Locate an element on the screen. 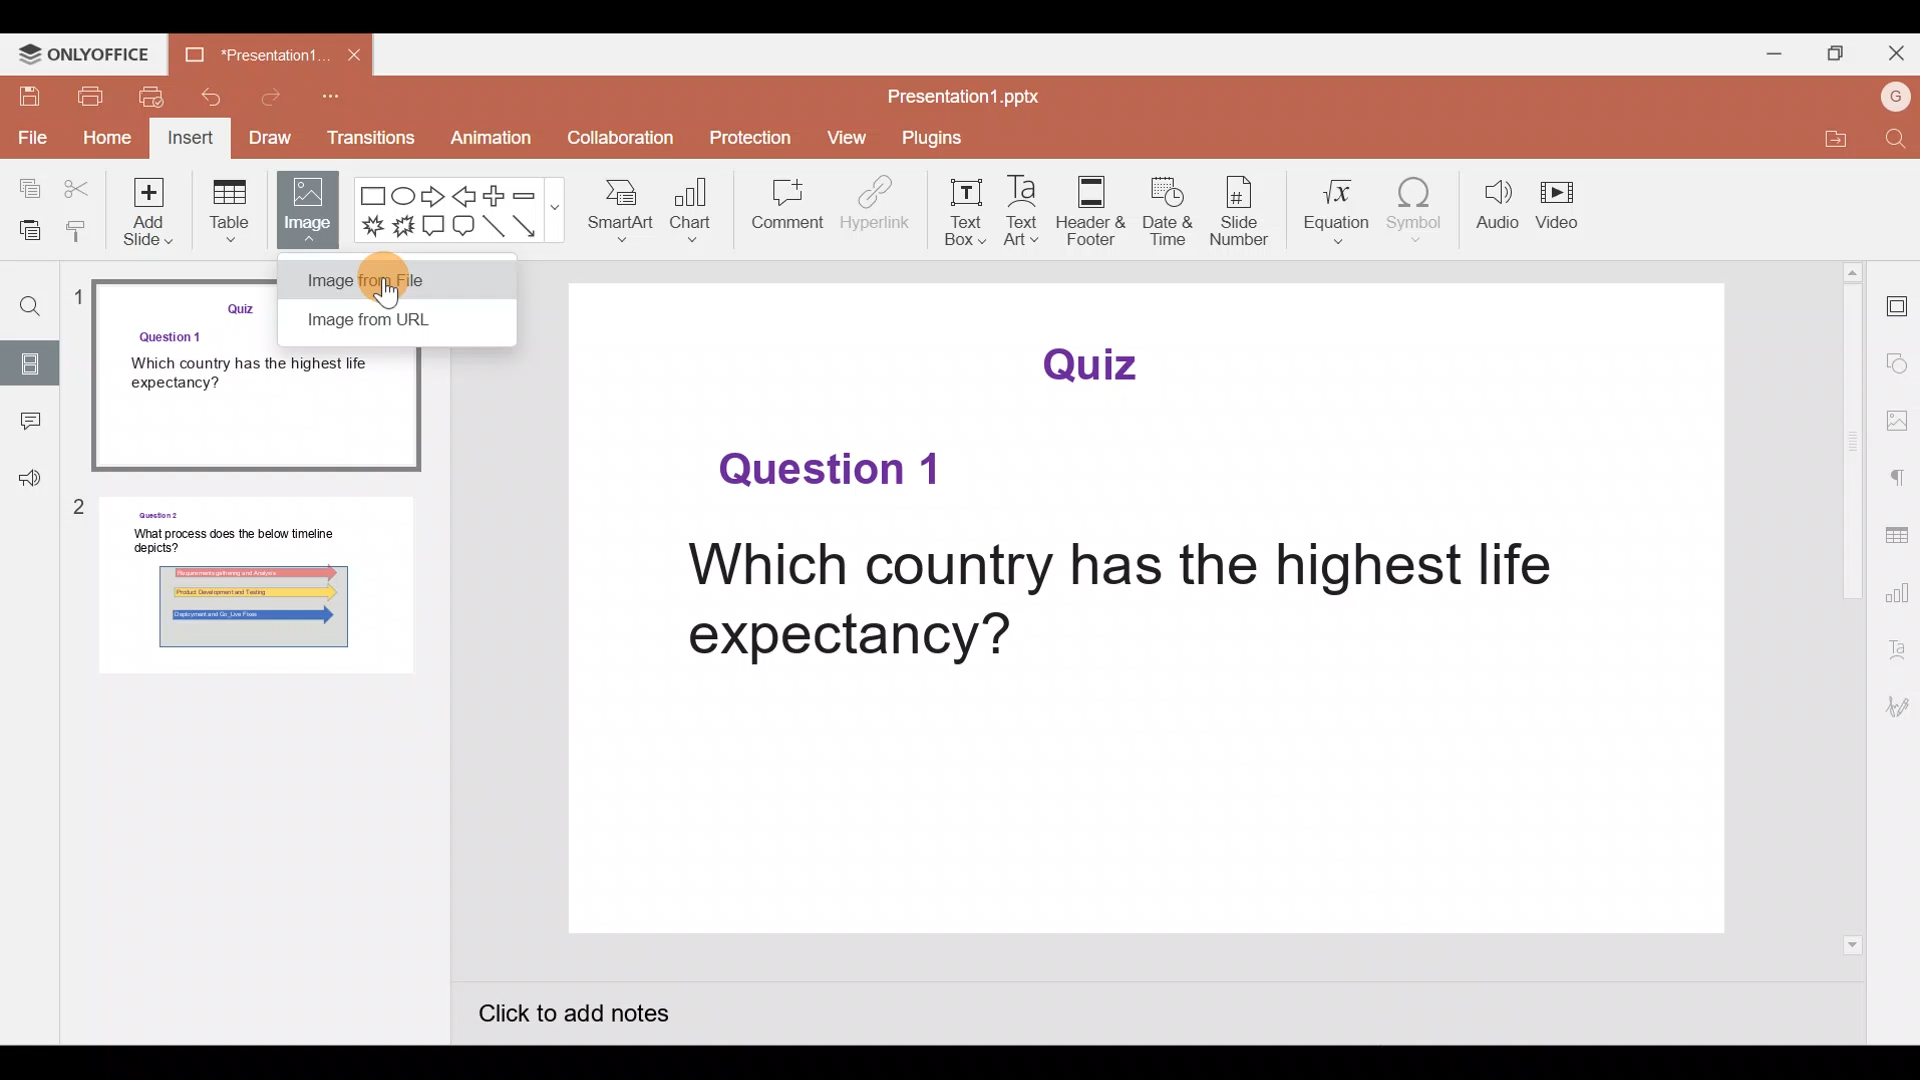 Image resolution: width=1920 pixels, height=1080 pixels. Save is located at coordinates (32, 100).